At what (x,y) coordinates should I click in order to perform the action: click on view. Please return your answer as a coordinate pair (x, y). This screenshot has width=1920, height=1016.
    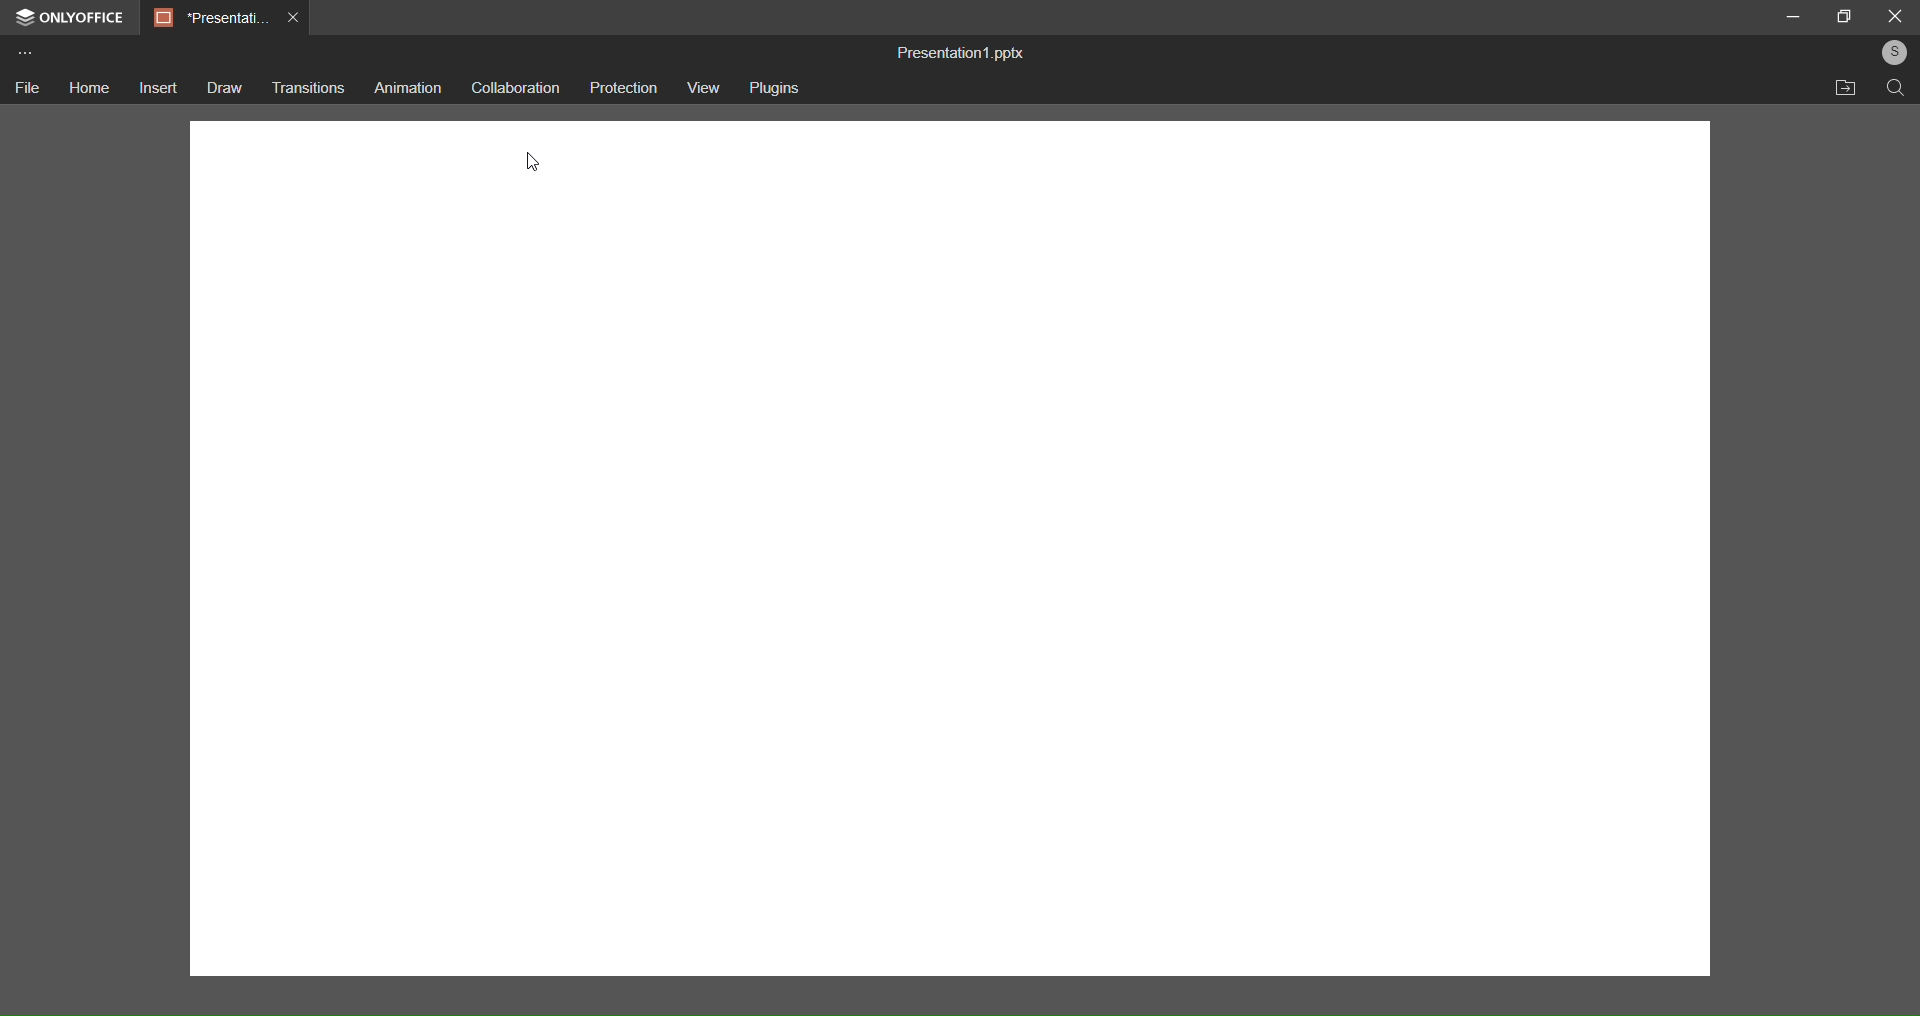
    Looking at the image, I should click on (703, 88).